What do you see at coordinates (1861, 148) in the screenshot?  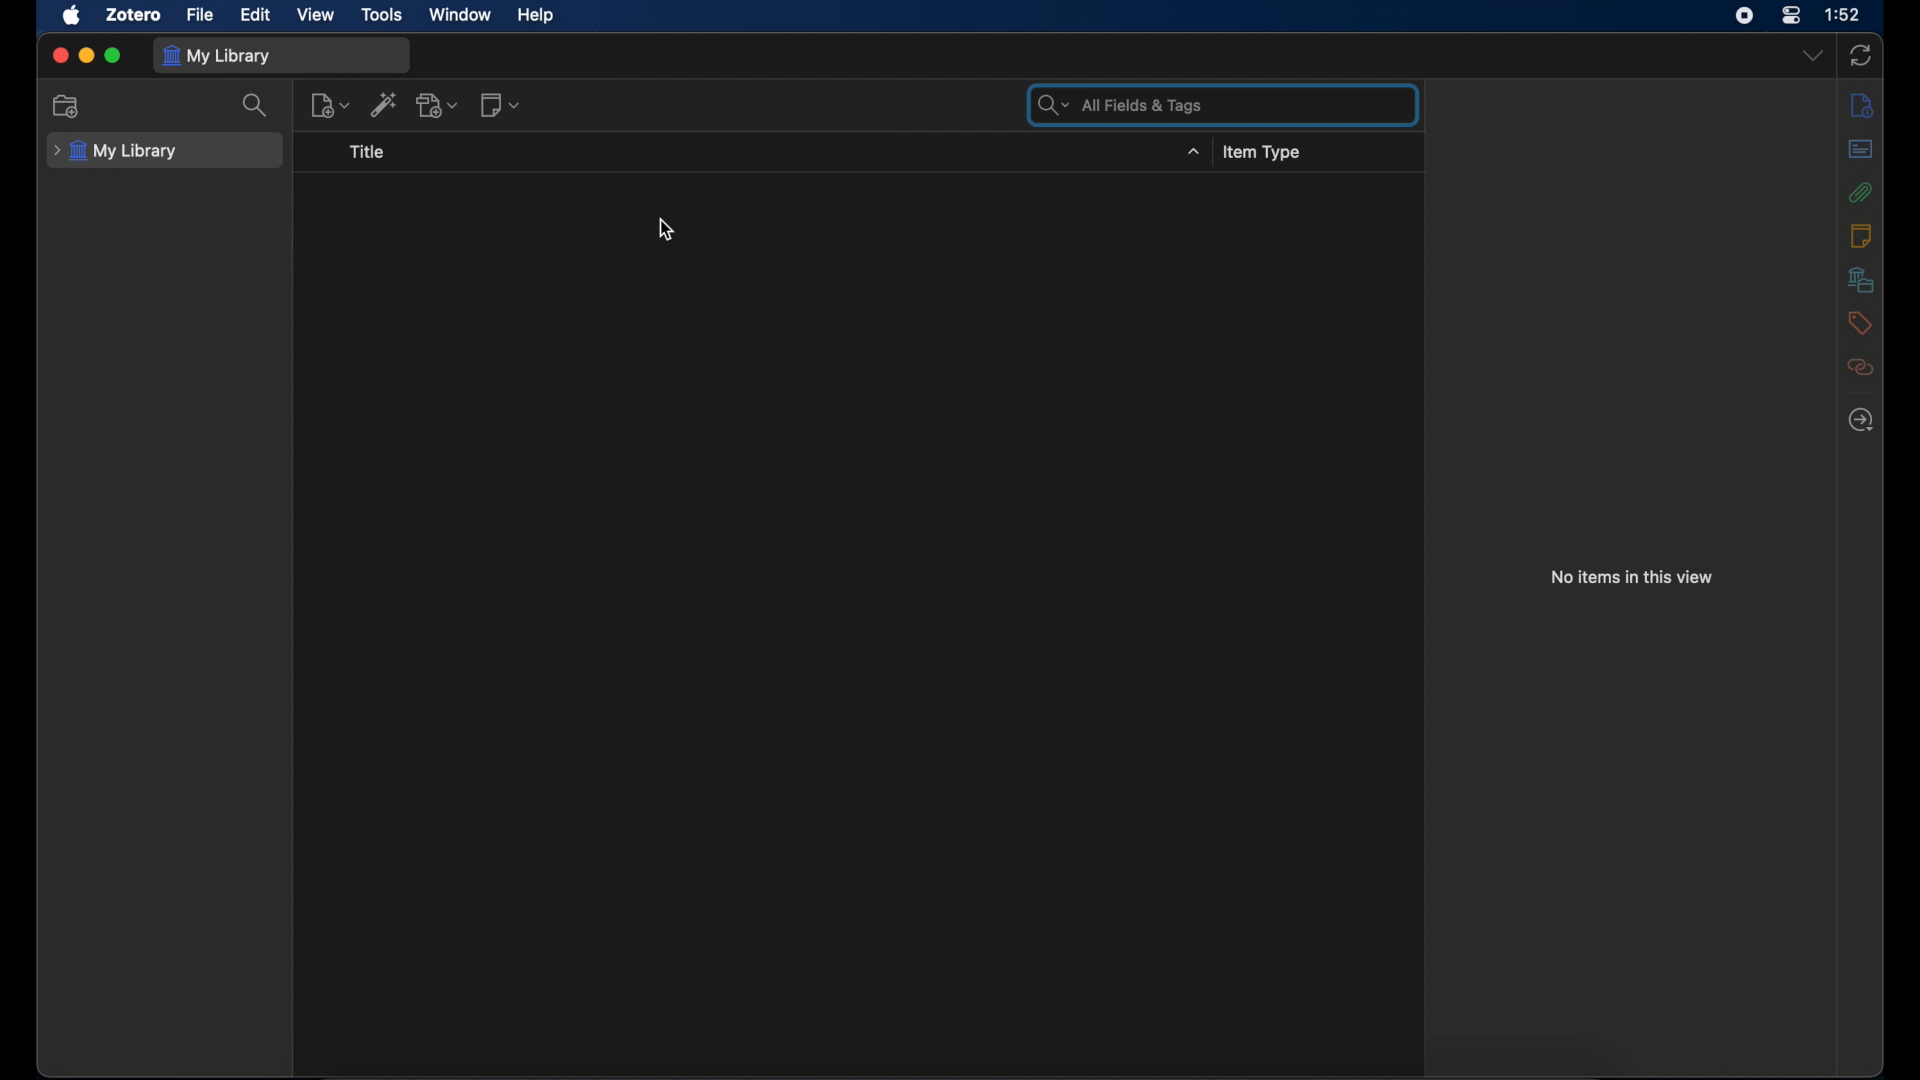 I see `abstracts` at bounding box center [1861, 148].